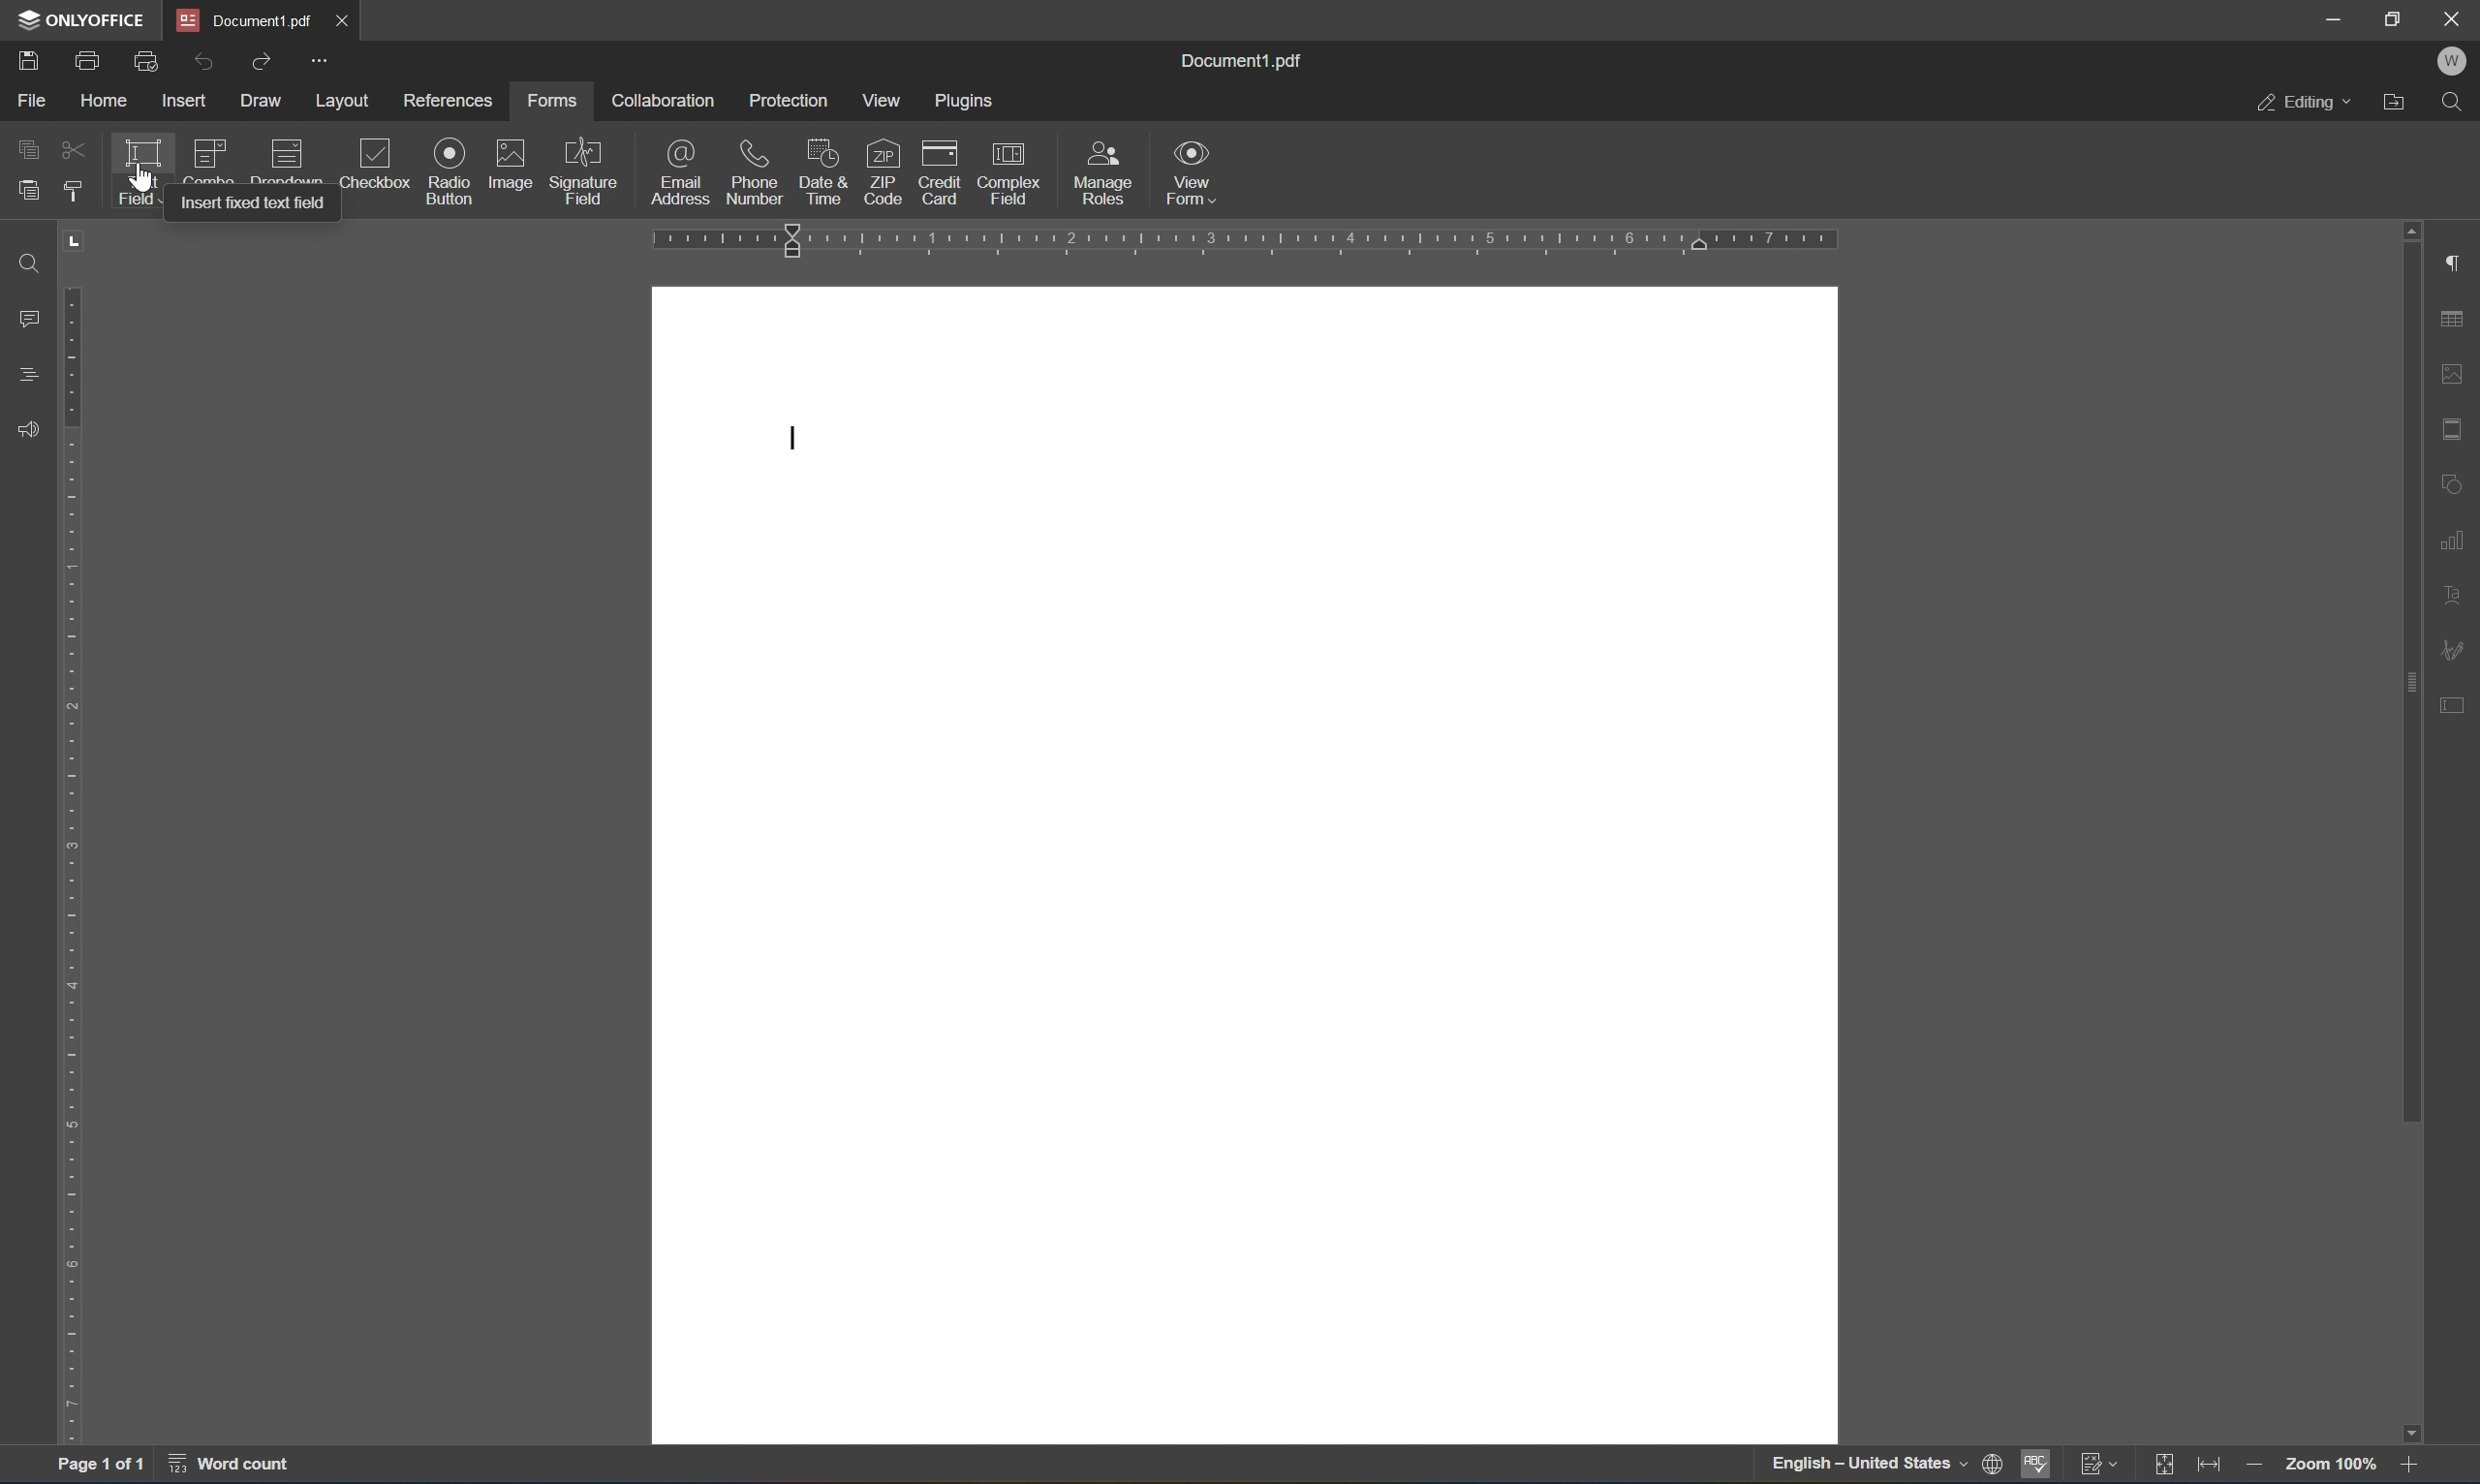 Image resolution: width=2480 pixels, height=1484 pixels. I want to click on ruler, so click(76, 859).